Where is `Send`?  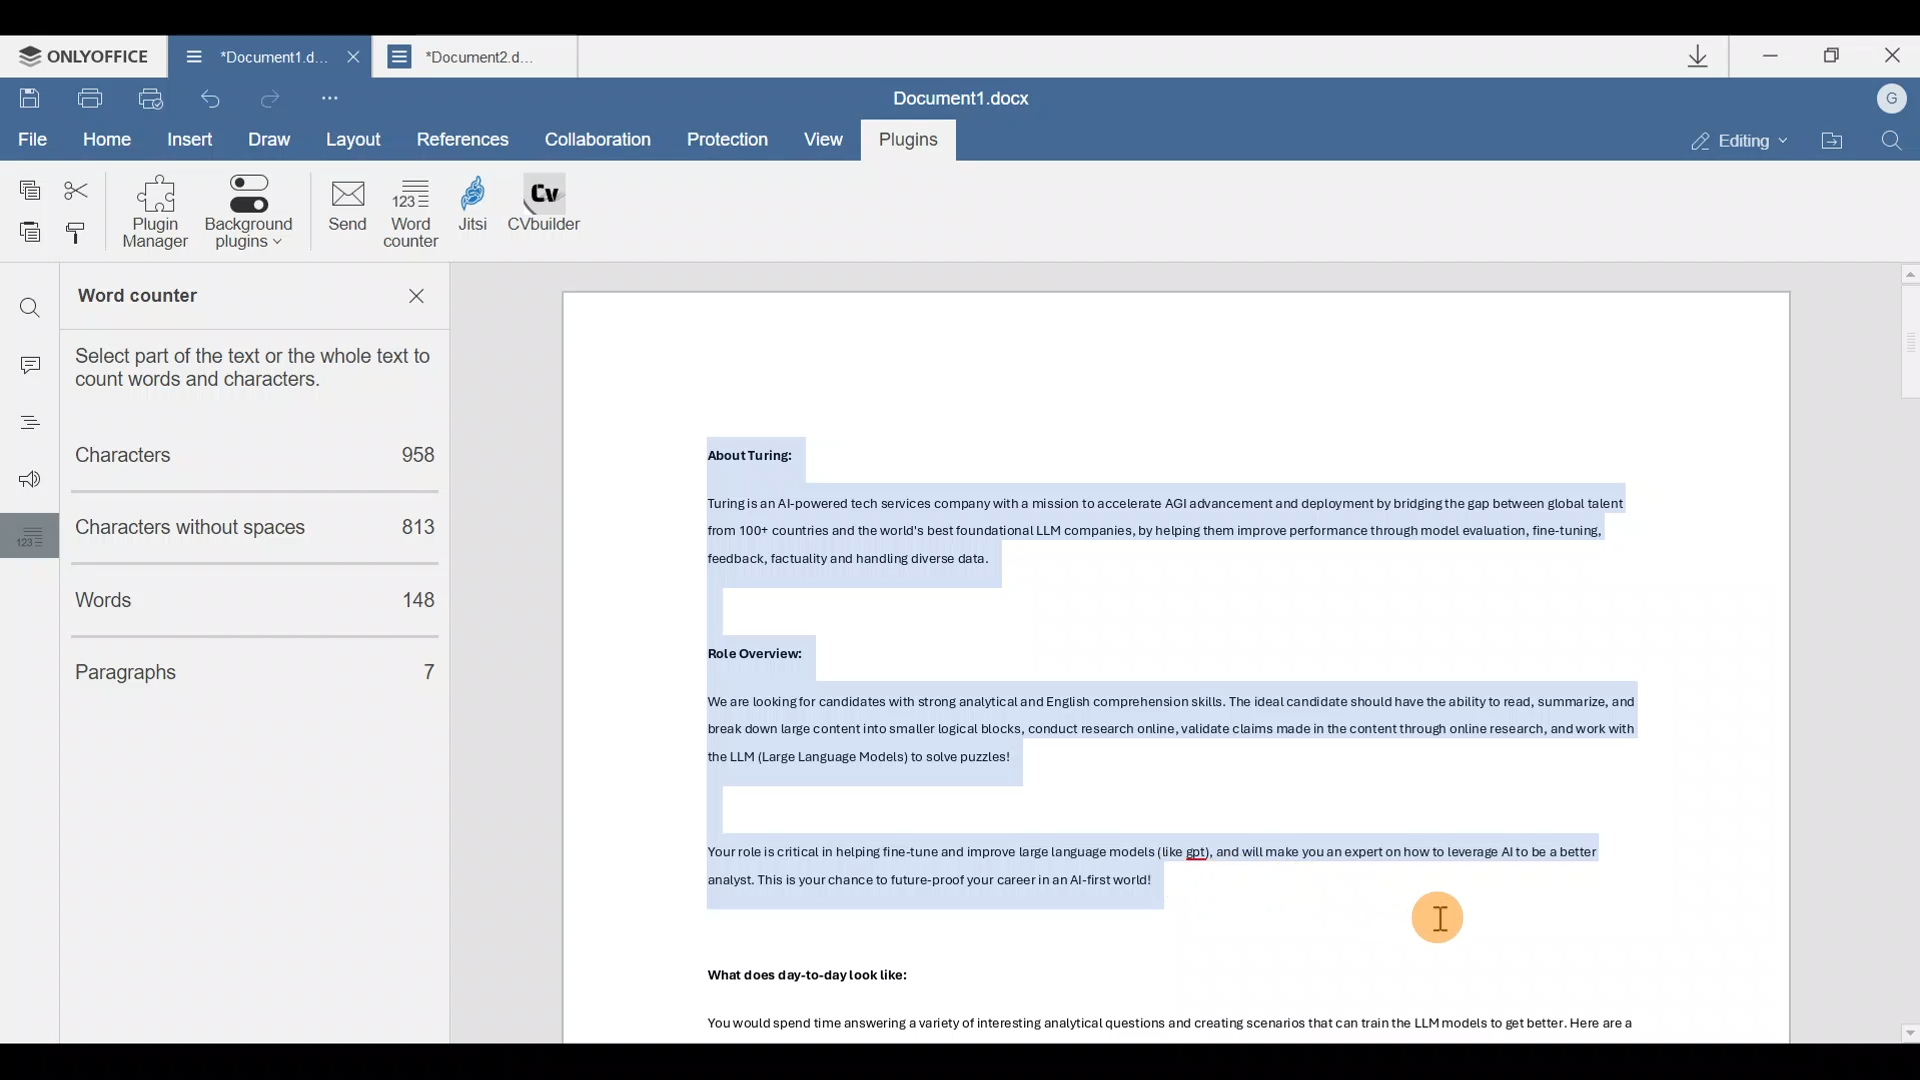 Send is located at coordinates (346, 211).